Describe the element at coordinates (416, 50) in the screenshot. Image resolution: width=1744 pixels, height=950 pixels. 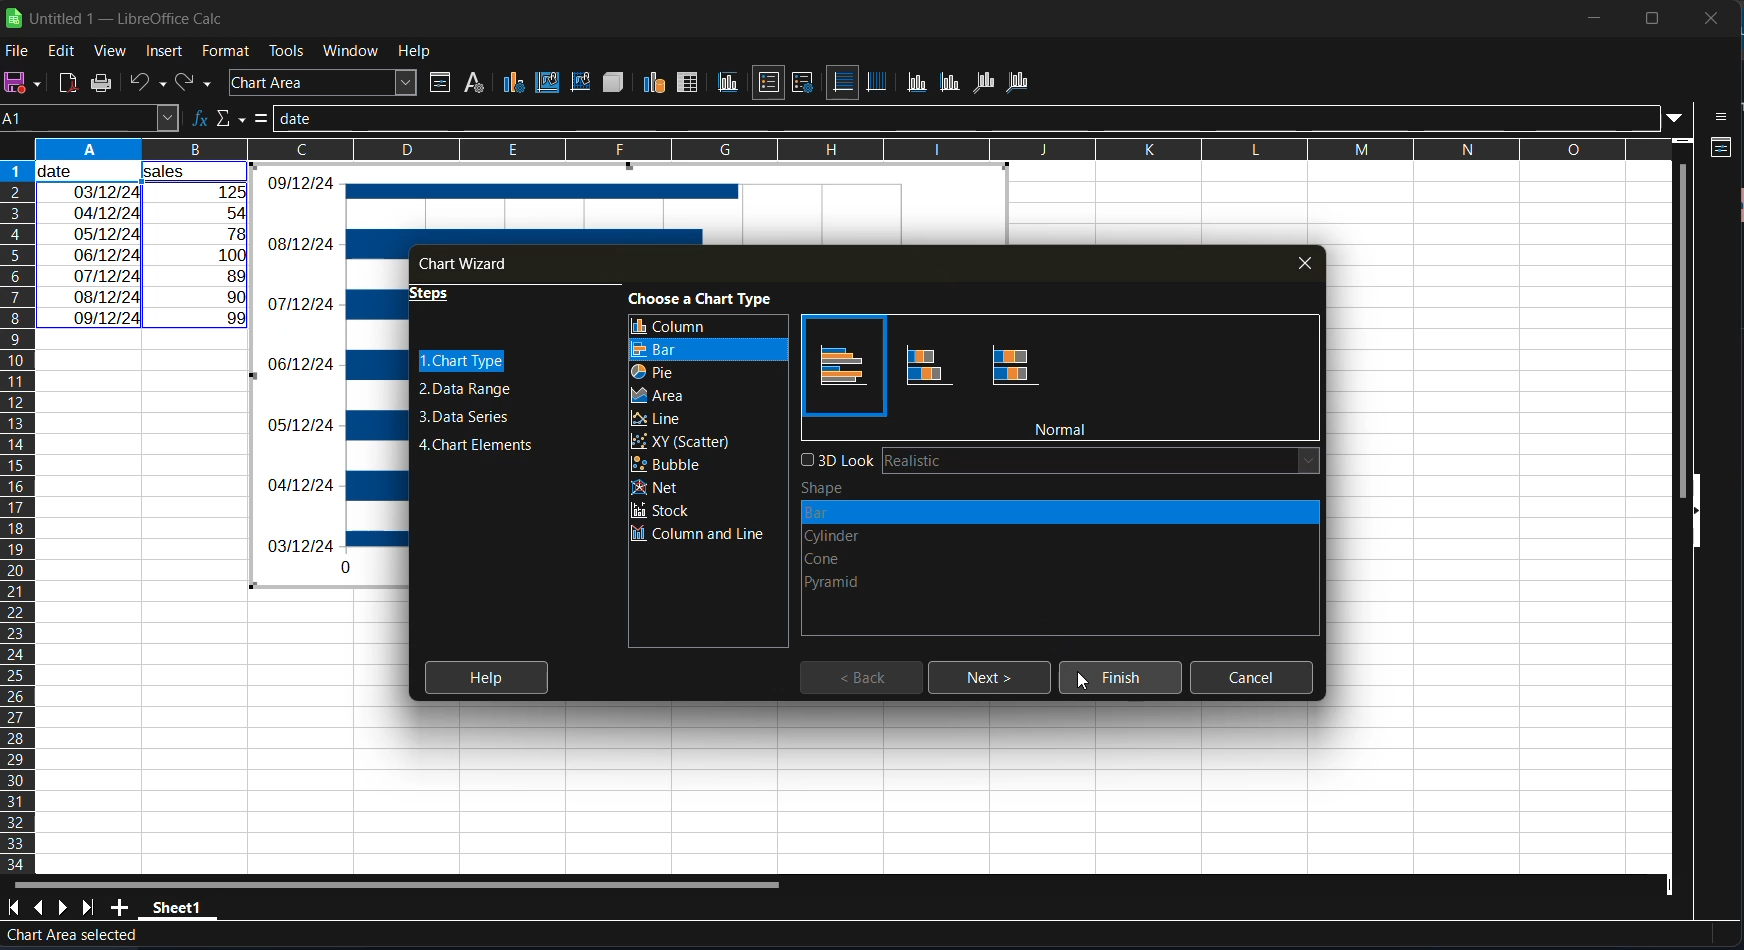
I see `help` at that location.